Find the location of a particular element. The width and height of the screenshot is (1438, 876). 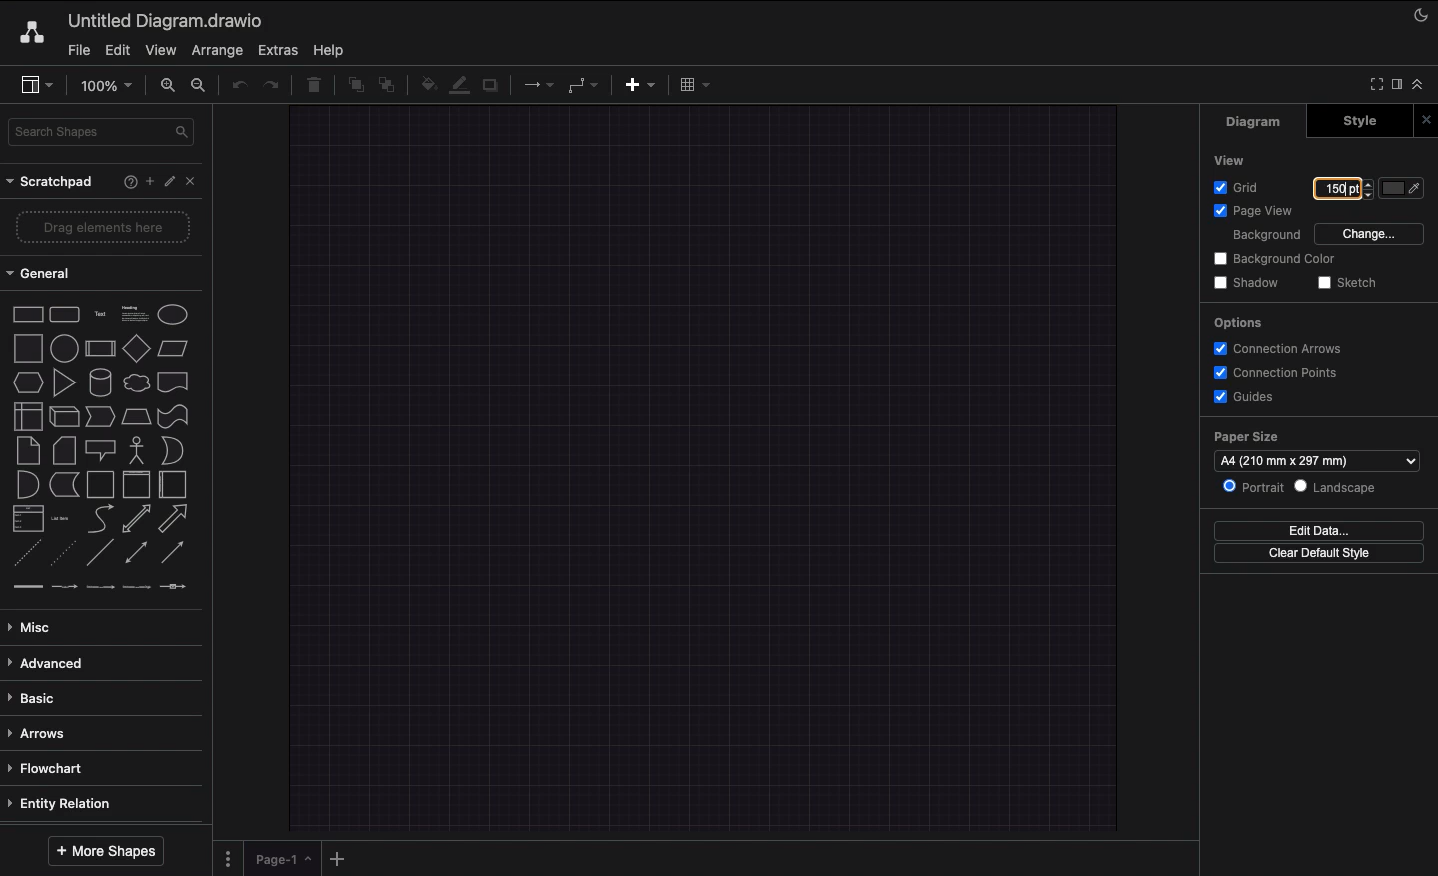

Diagram is located at coordinates (1255, 122).